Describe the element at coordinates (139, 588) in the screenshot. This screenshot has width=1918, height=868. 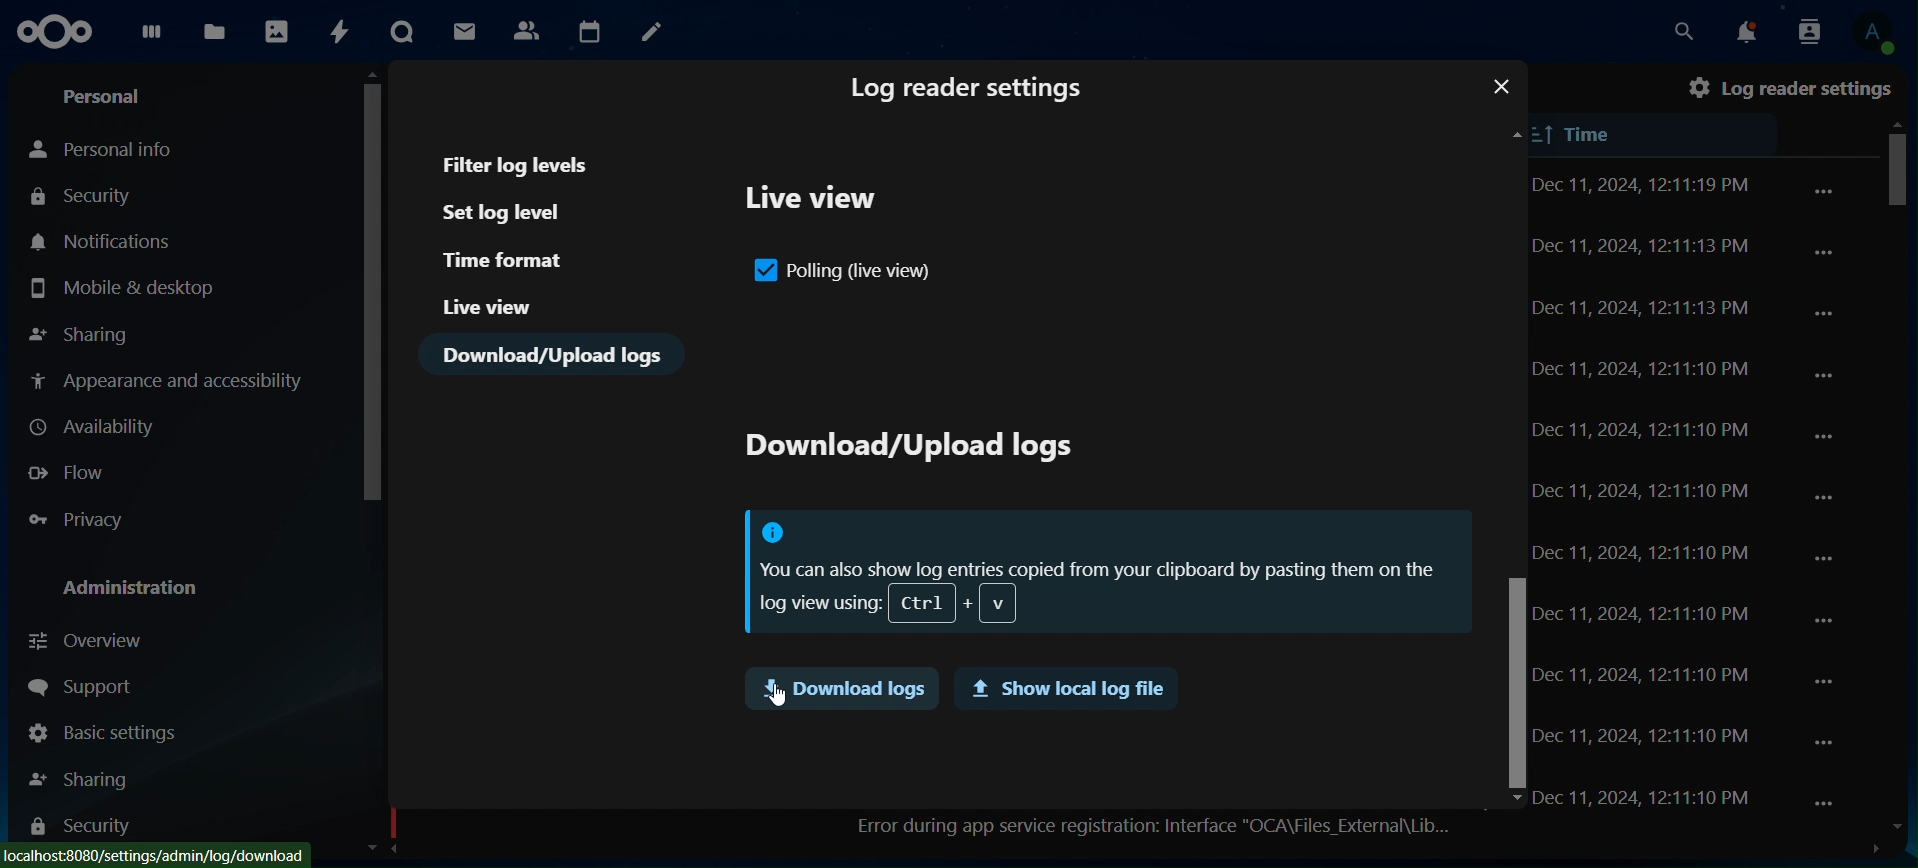
I see `administration` at that location.